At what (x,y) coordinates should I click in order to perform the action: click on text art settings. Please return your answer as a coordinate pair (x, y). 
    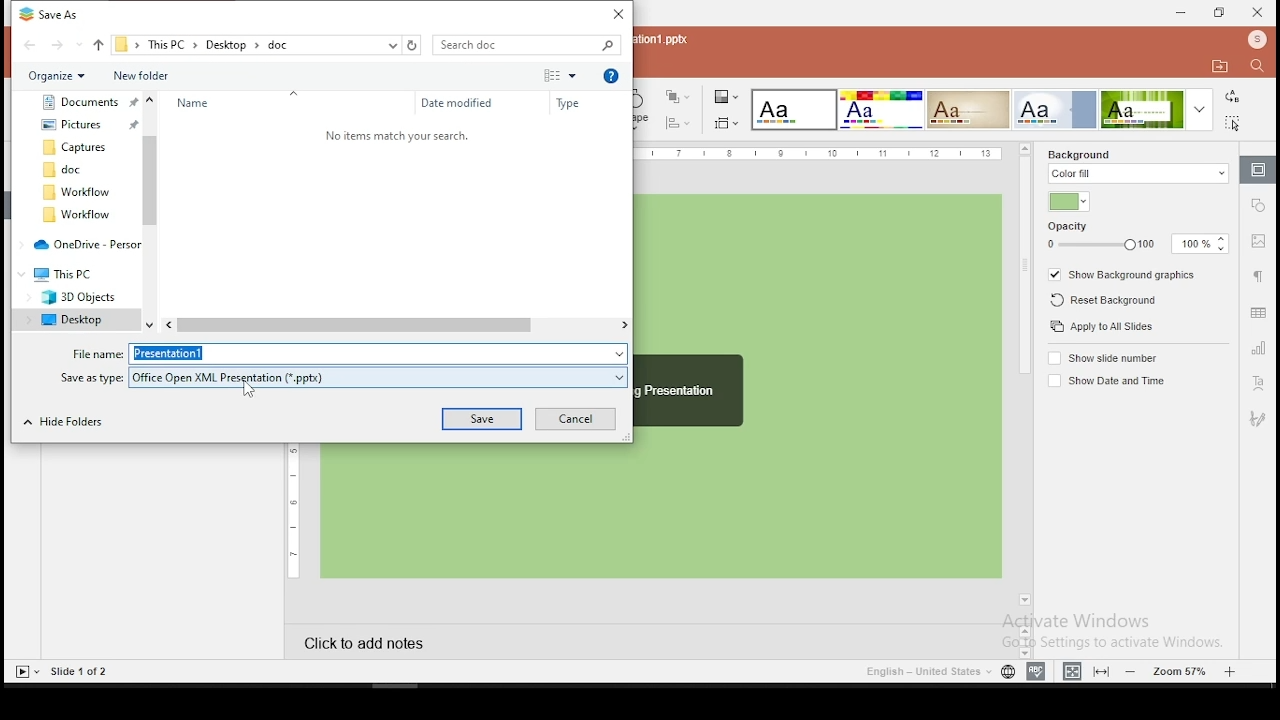
    Looking at the image, I should click on (1257, 385).